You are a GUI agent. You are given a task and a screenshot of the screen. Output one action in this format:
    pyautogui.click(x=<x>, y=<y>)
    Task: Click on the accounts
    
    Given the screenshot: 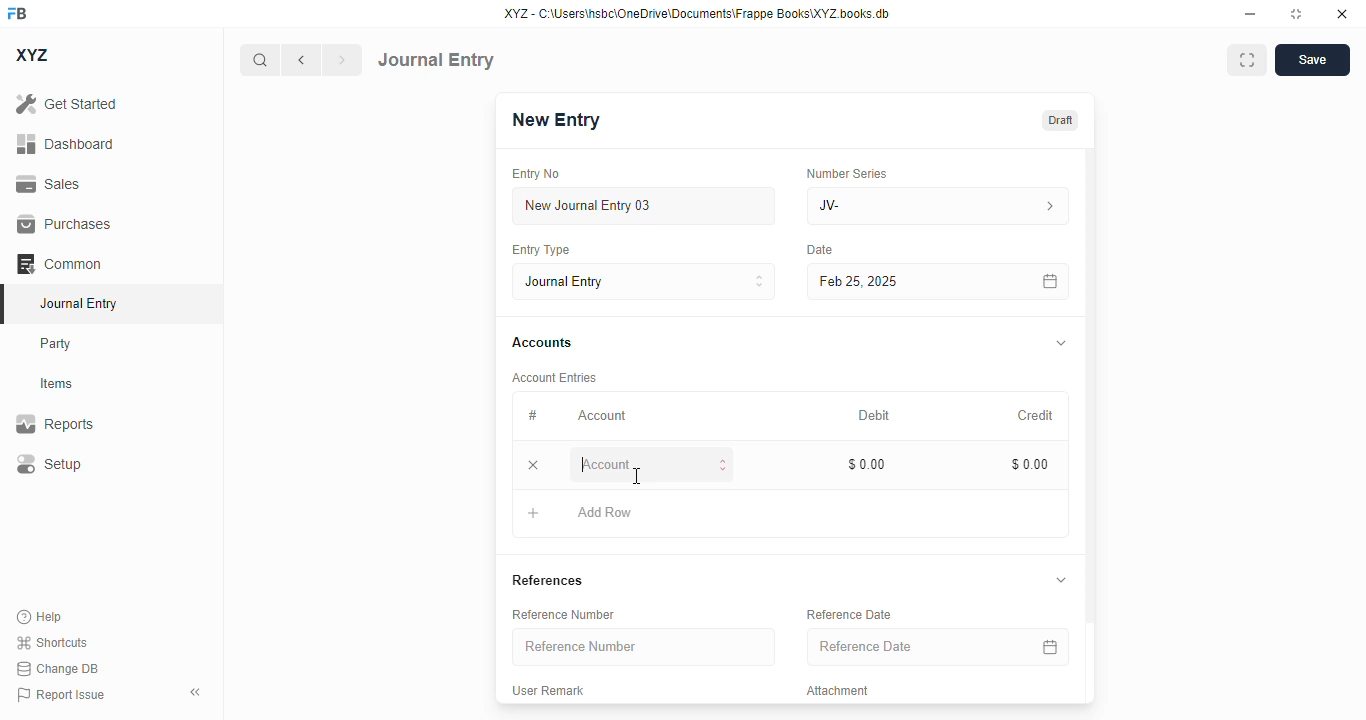 What is the action you would take?
    pyautogui.click(x=542, y=343)
    